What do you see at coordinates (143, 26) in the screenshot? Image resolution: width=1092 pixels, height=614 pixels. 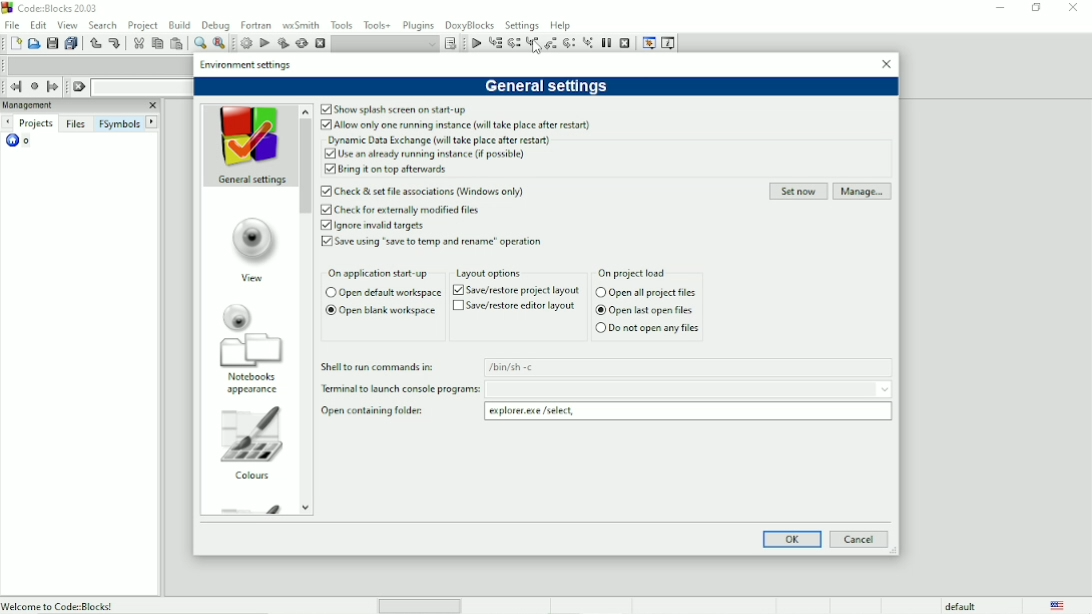 I see `Project` at bounding box center [143, 26].